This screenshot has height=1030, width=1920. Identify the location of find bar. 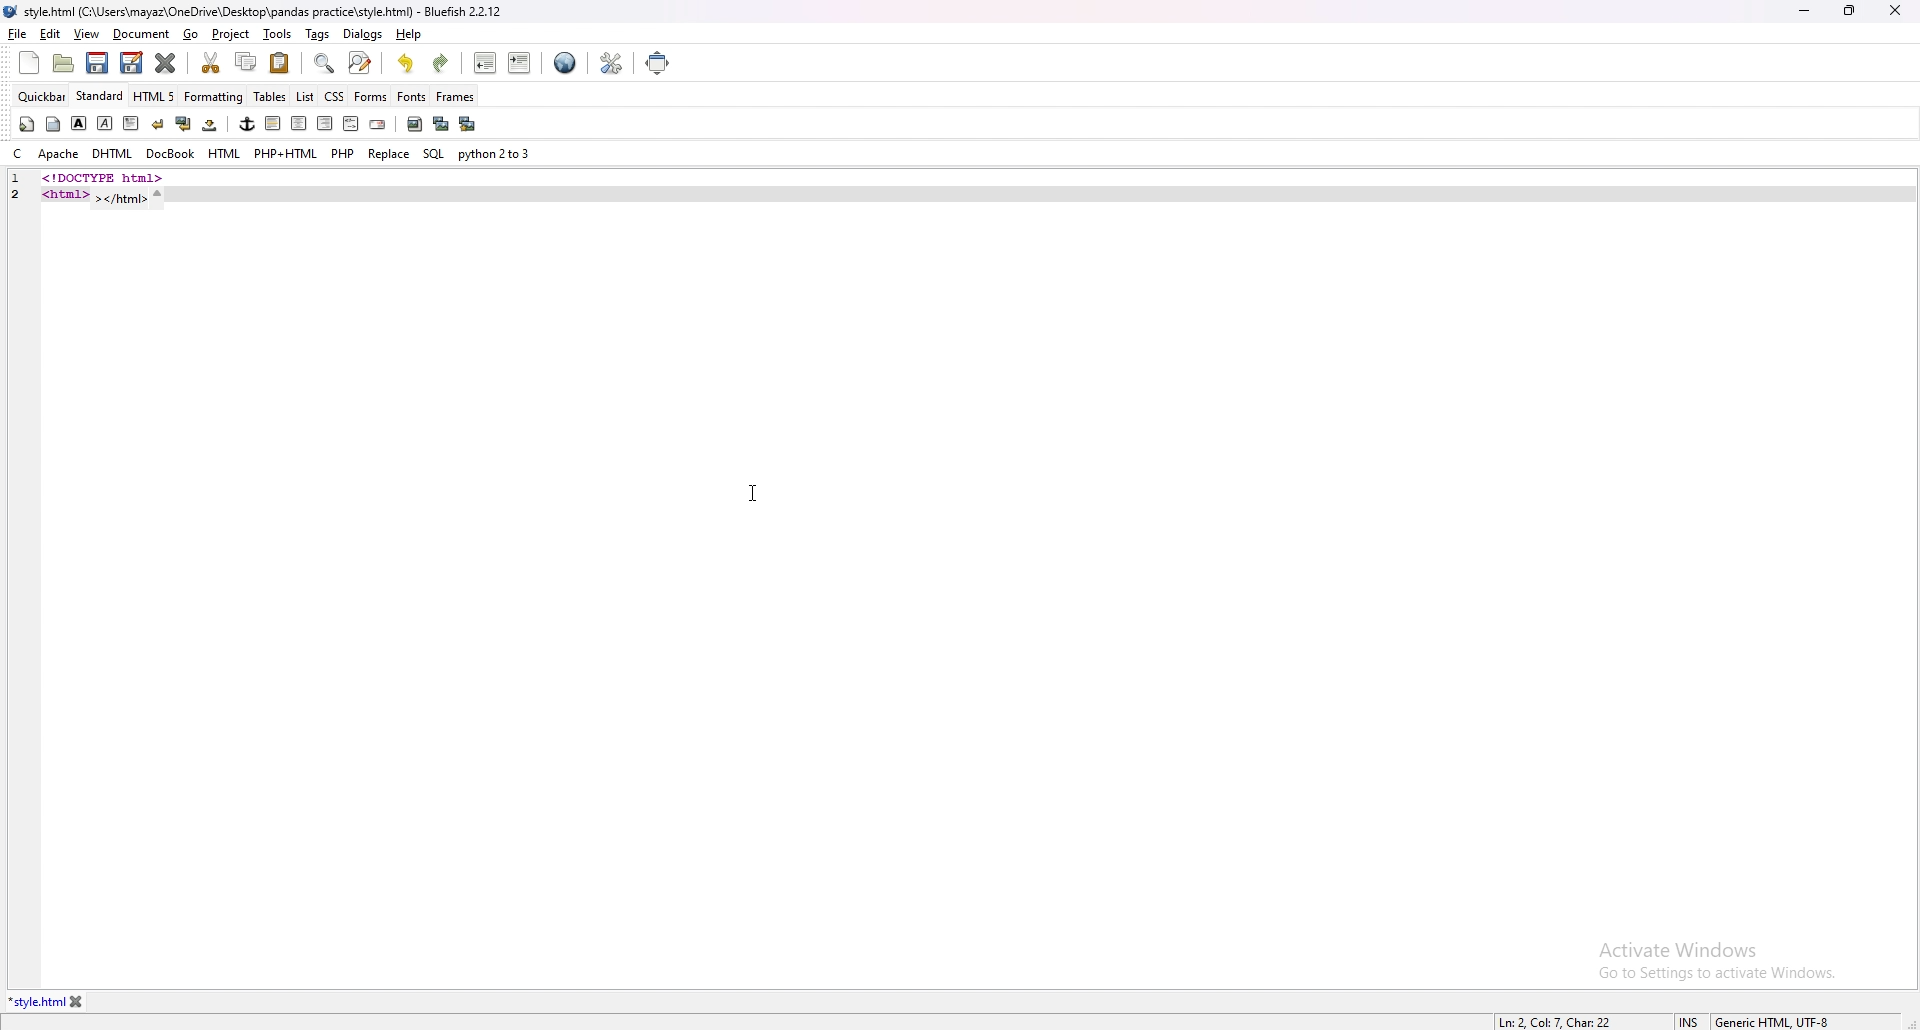
(325, 64).